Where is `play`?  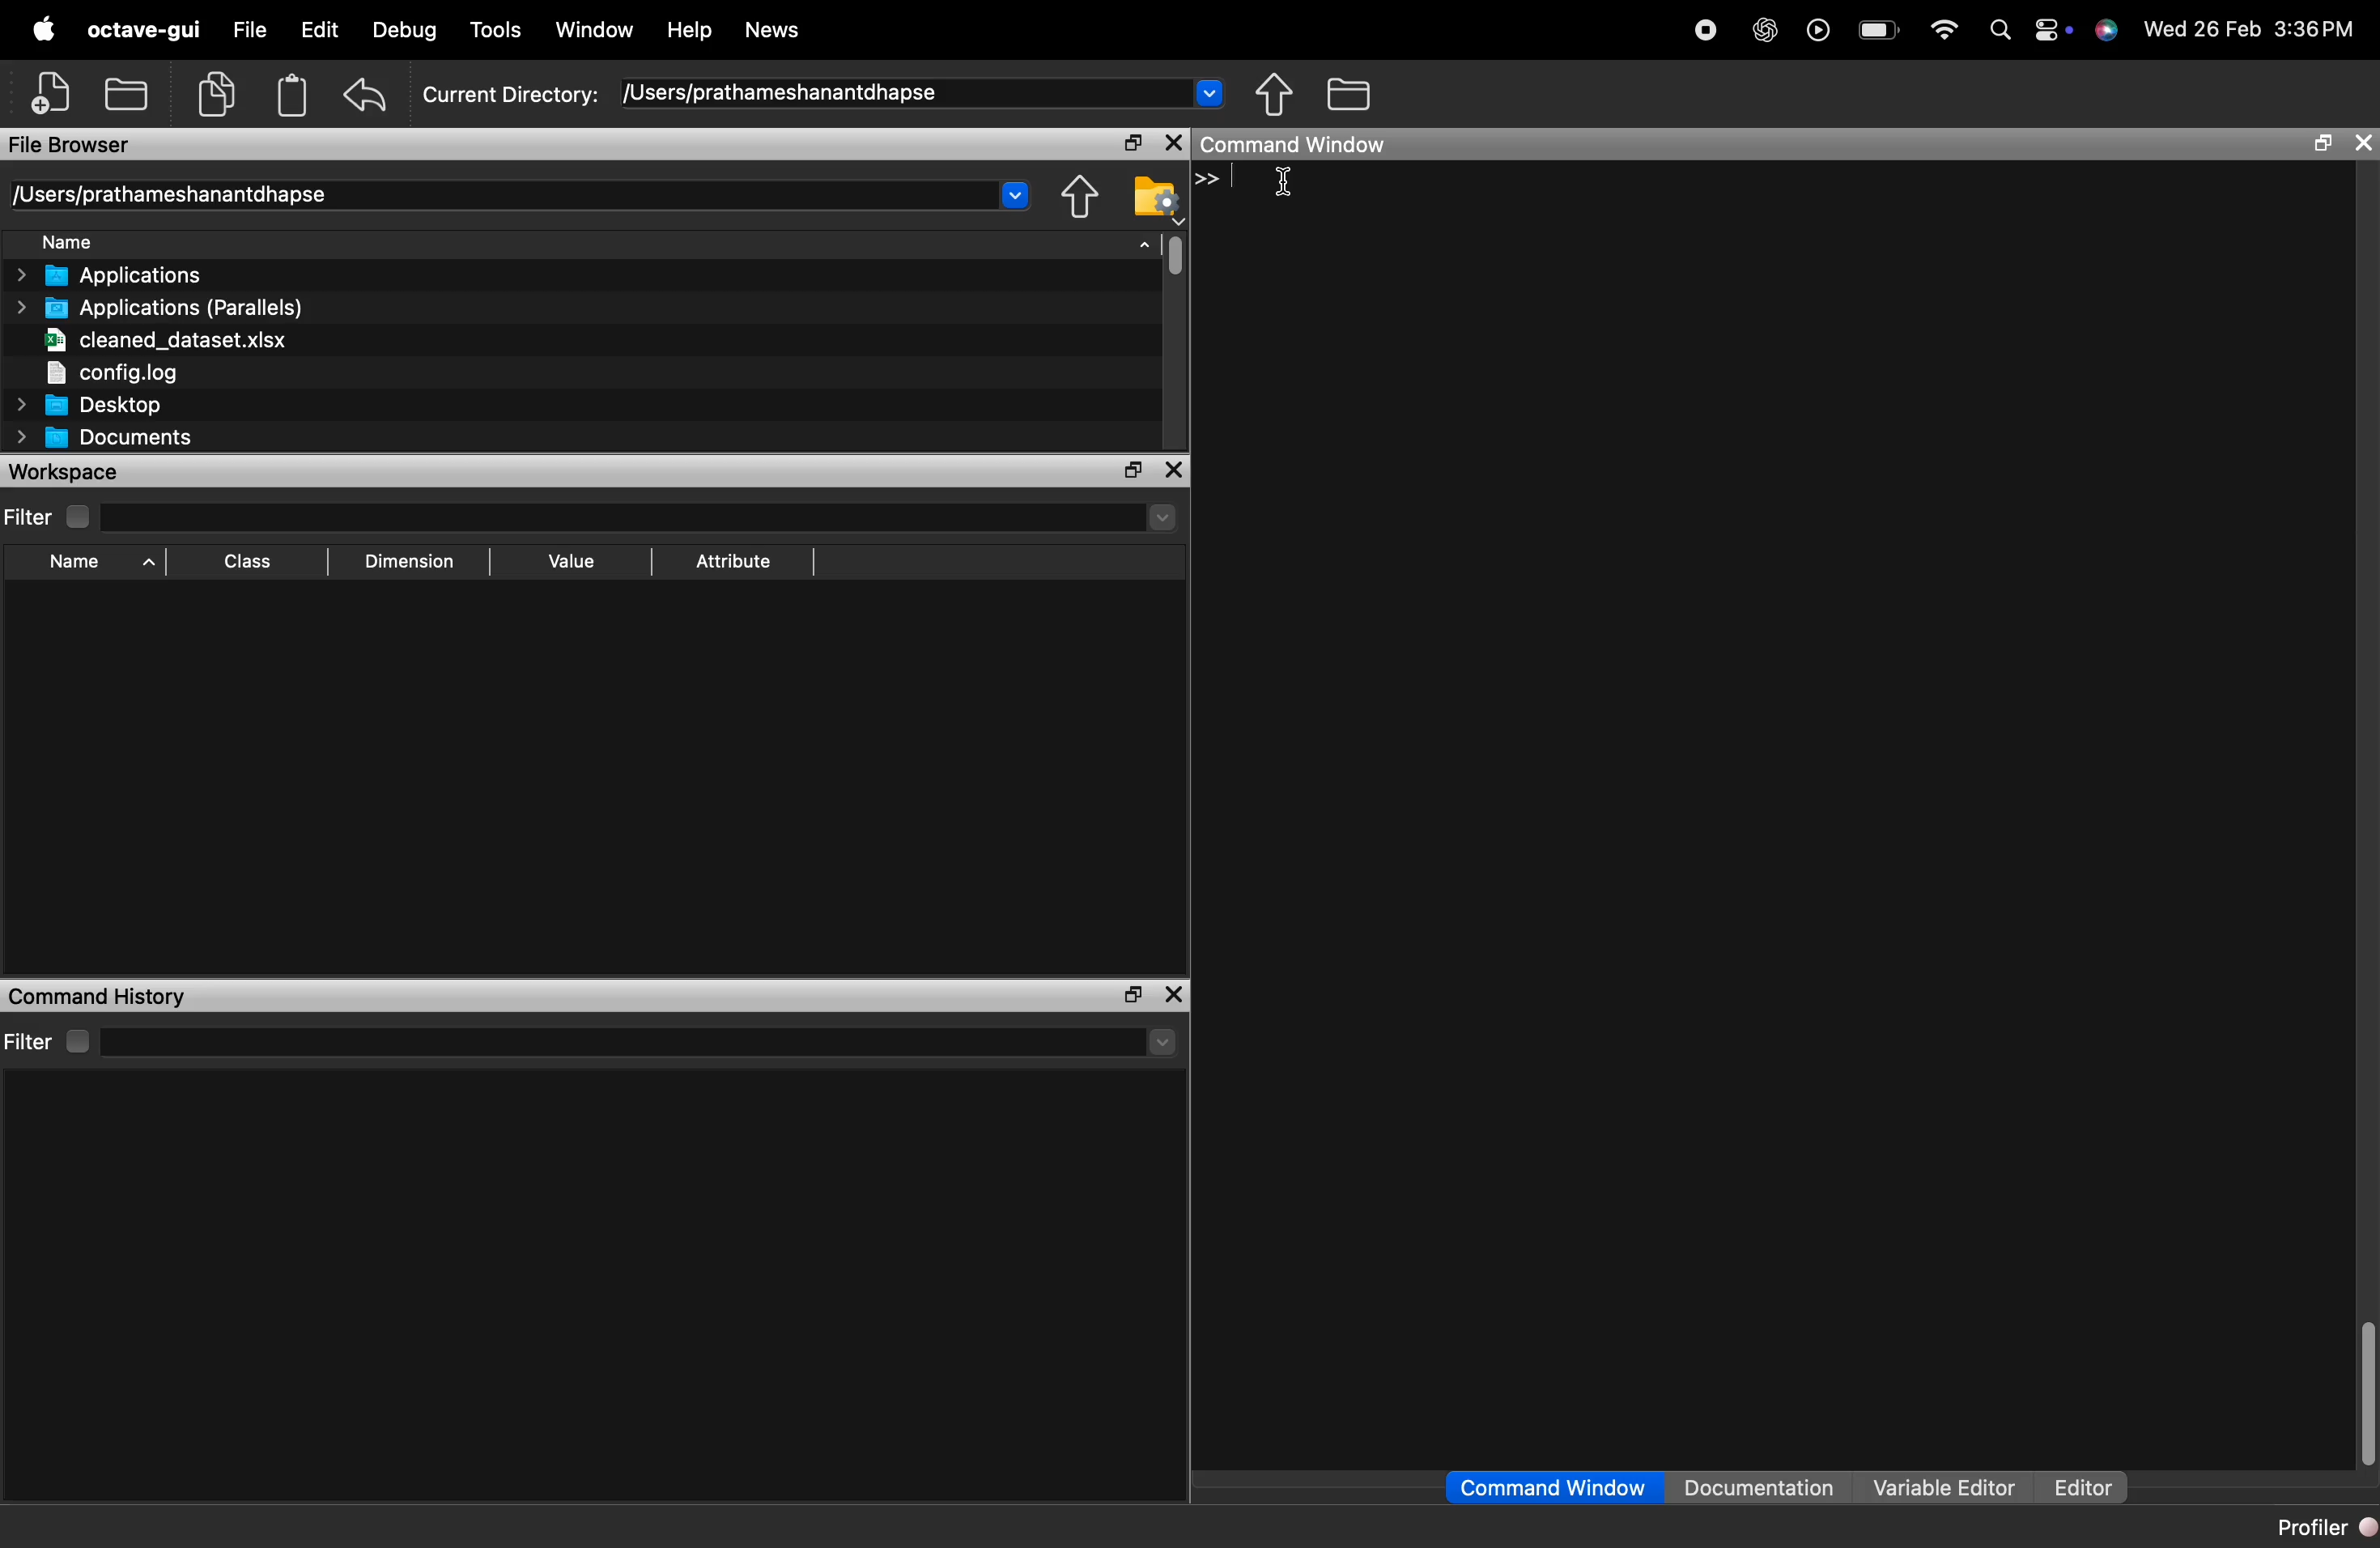
play is located at coordinates (1823, 30).